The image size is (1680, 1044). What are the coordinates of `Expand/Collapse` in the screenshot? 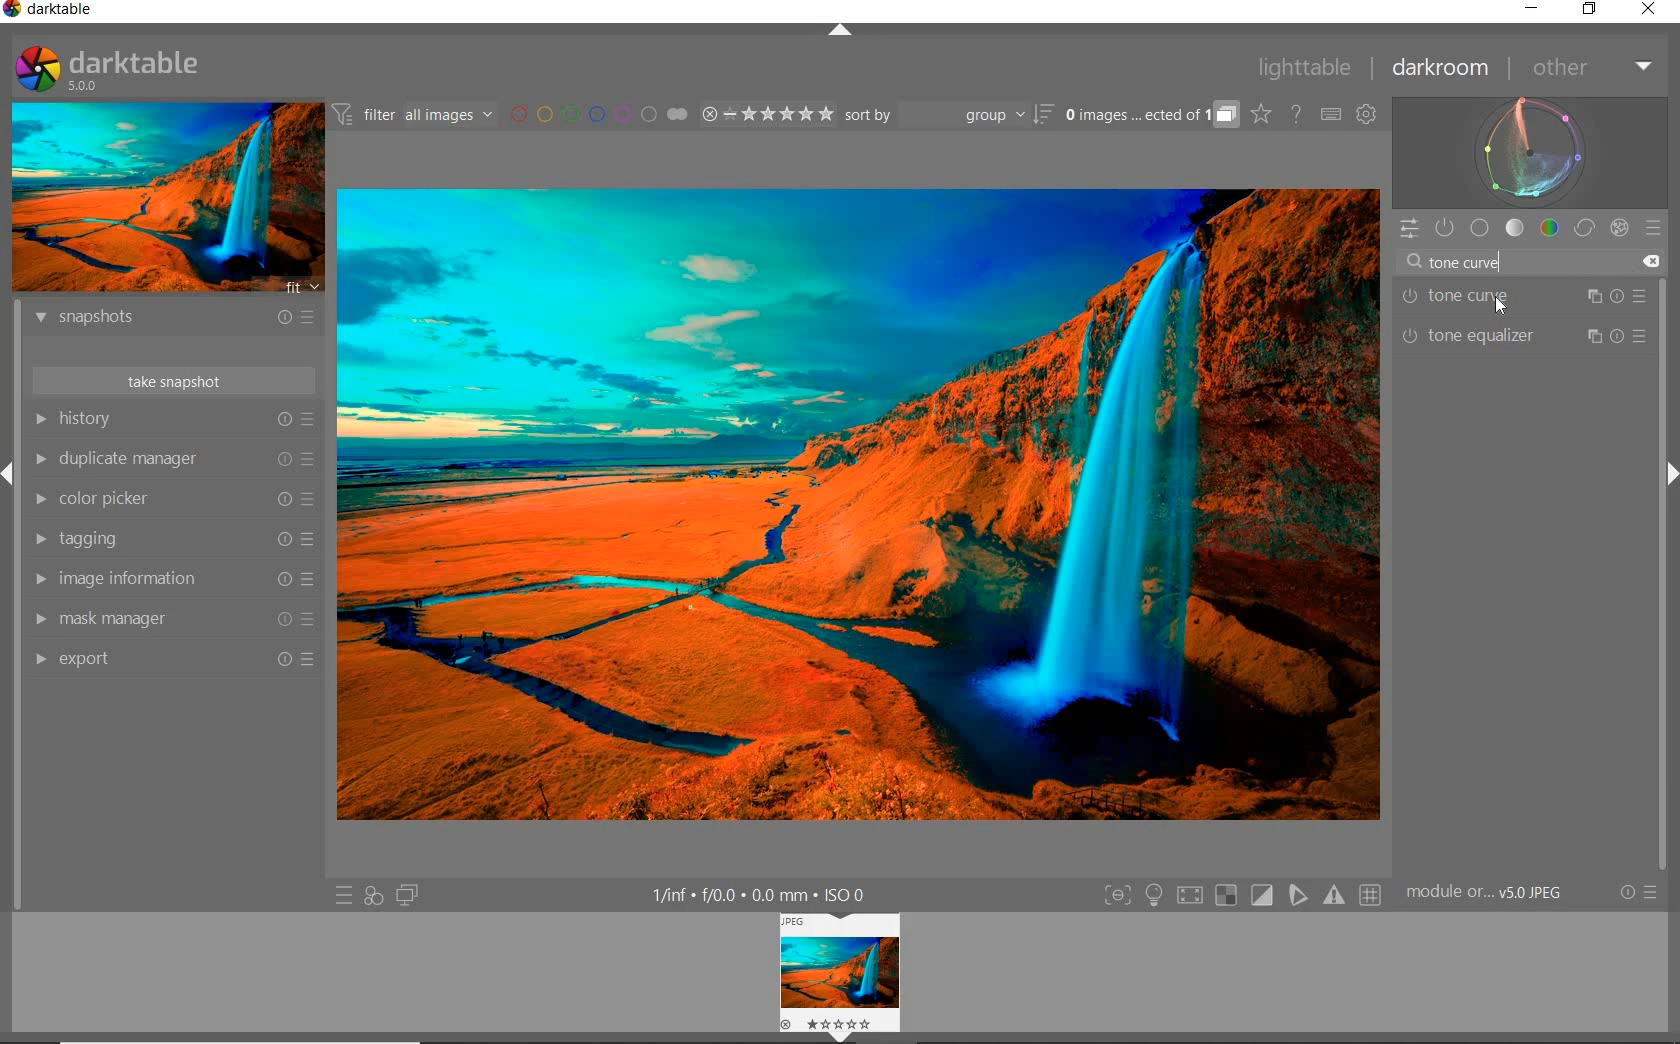 It's located at (10, 477).